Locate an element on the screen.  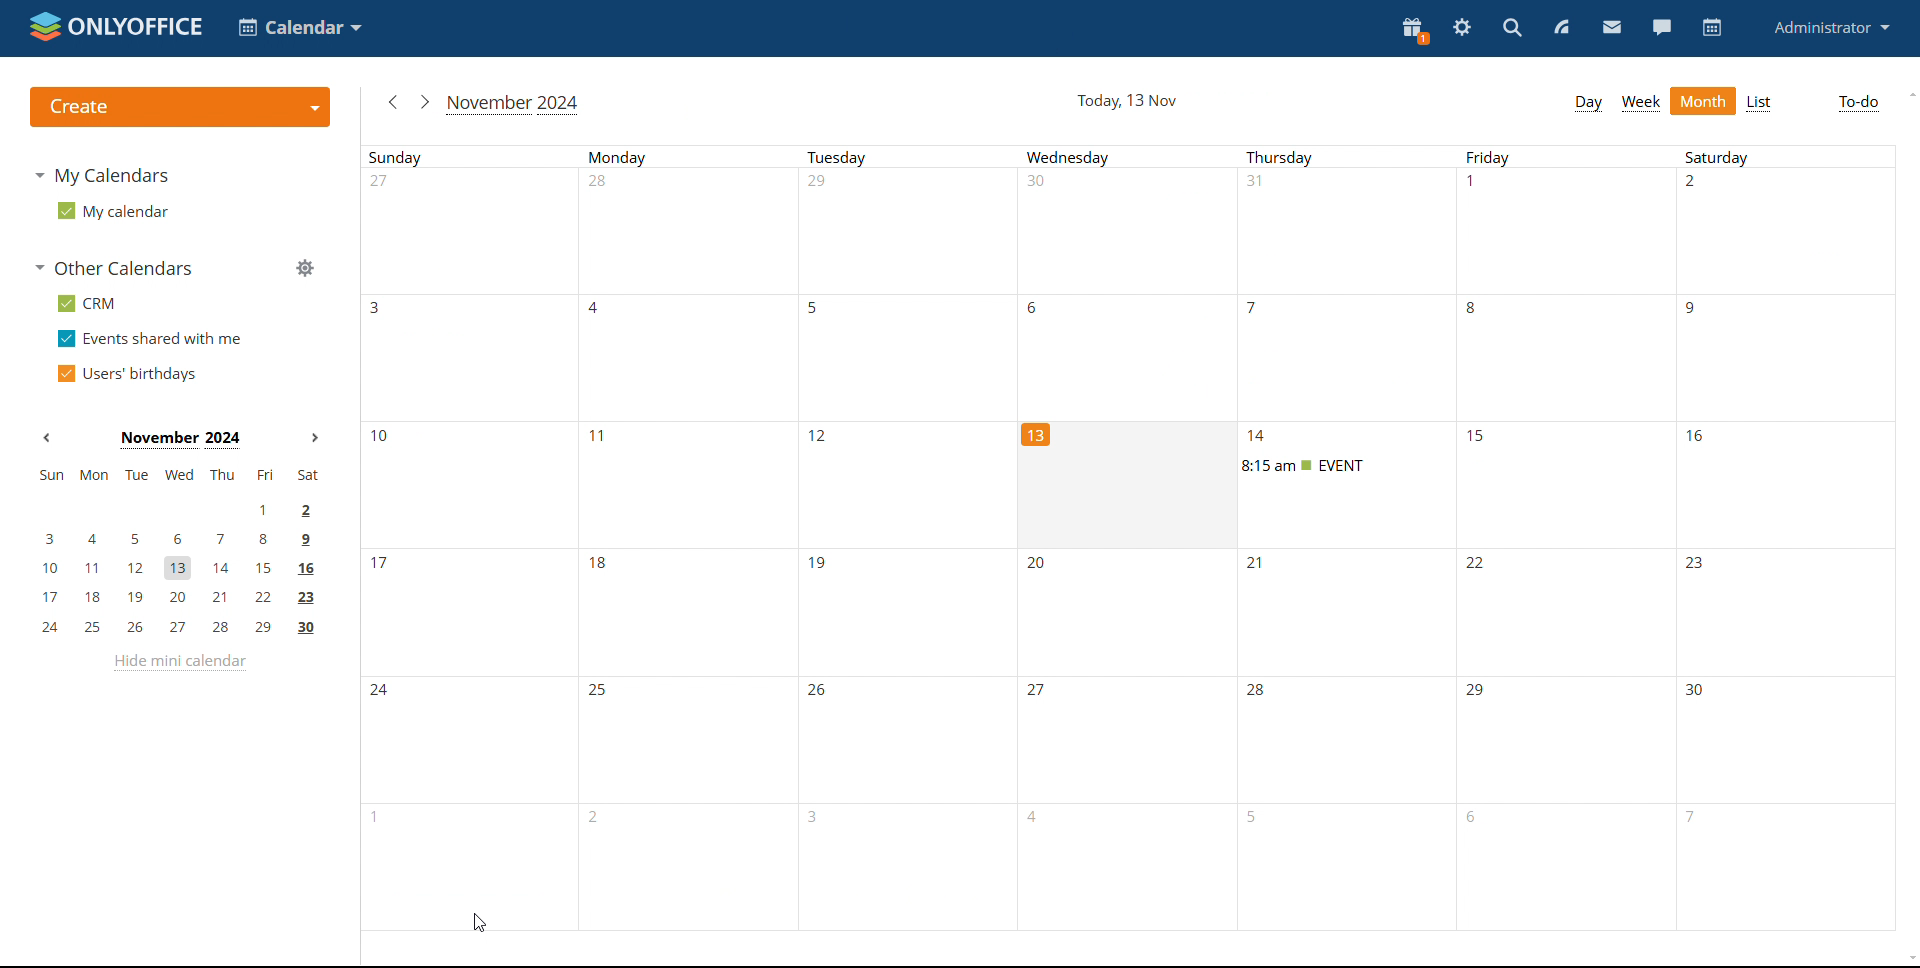
days is located at coordinates (1084, 156).